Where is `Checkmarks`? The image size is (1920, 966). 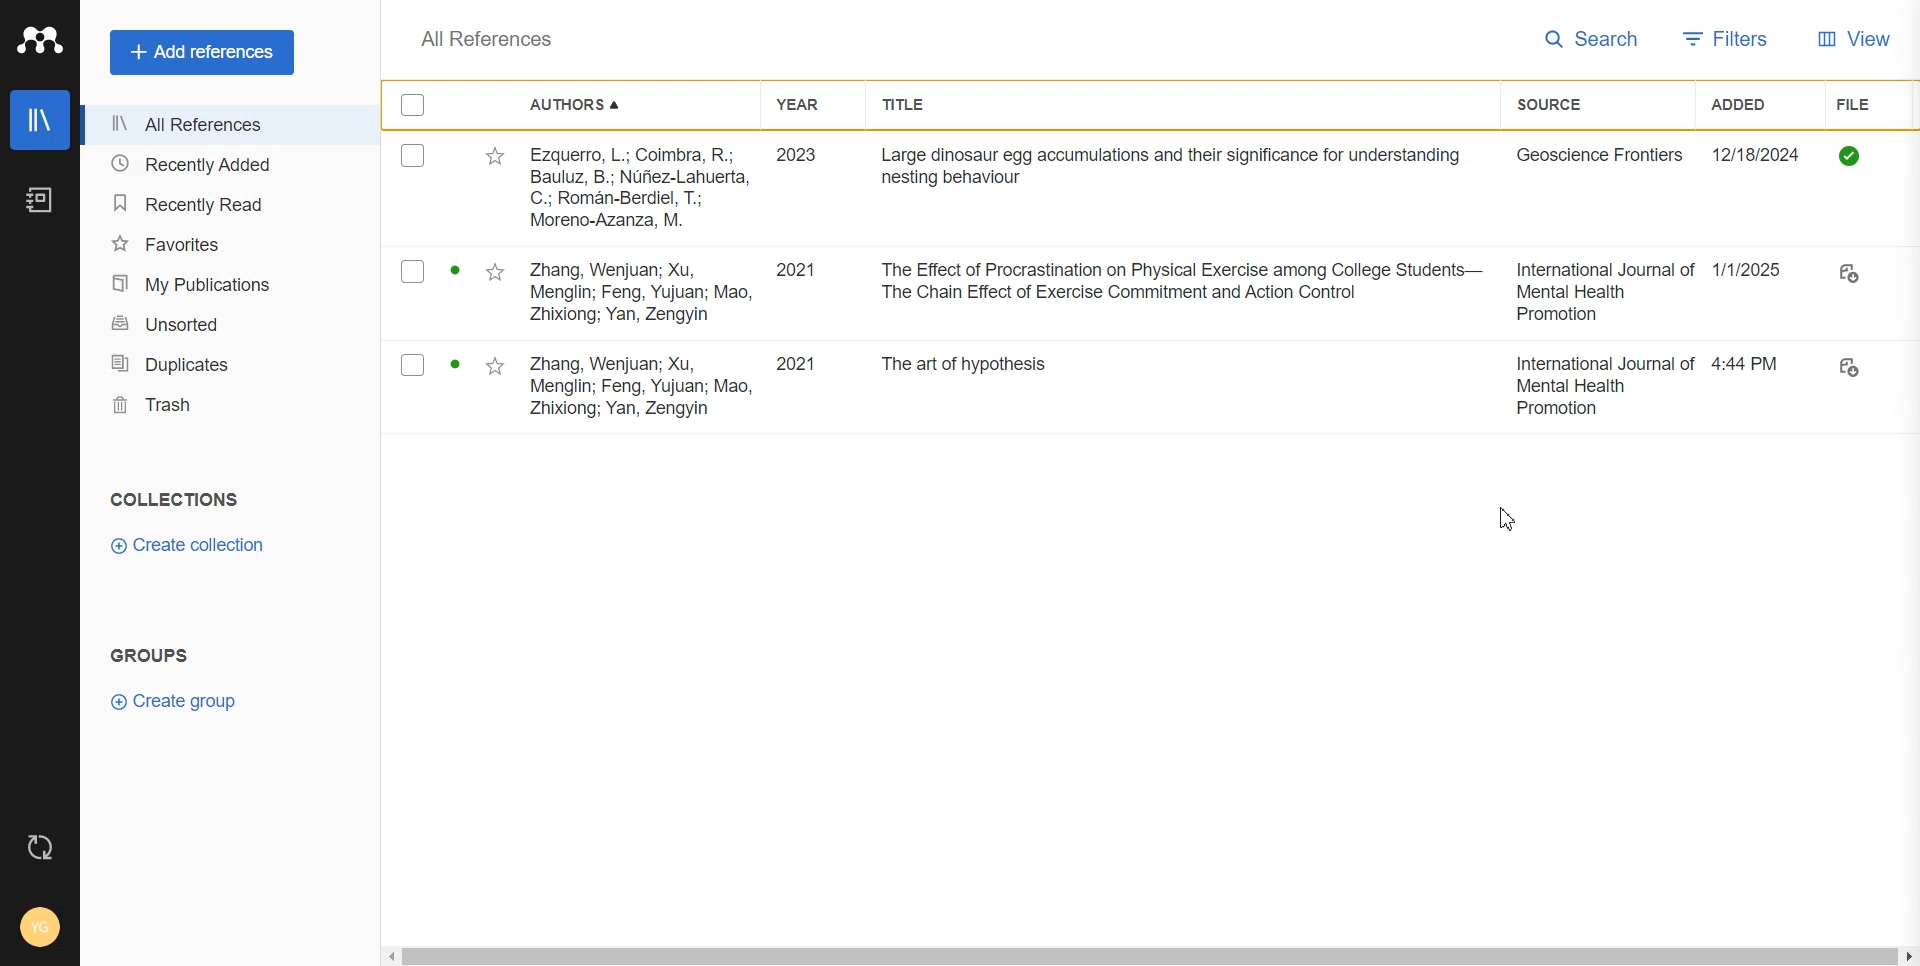
Checkmarks is located at coordinates (414, 105).